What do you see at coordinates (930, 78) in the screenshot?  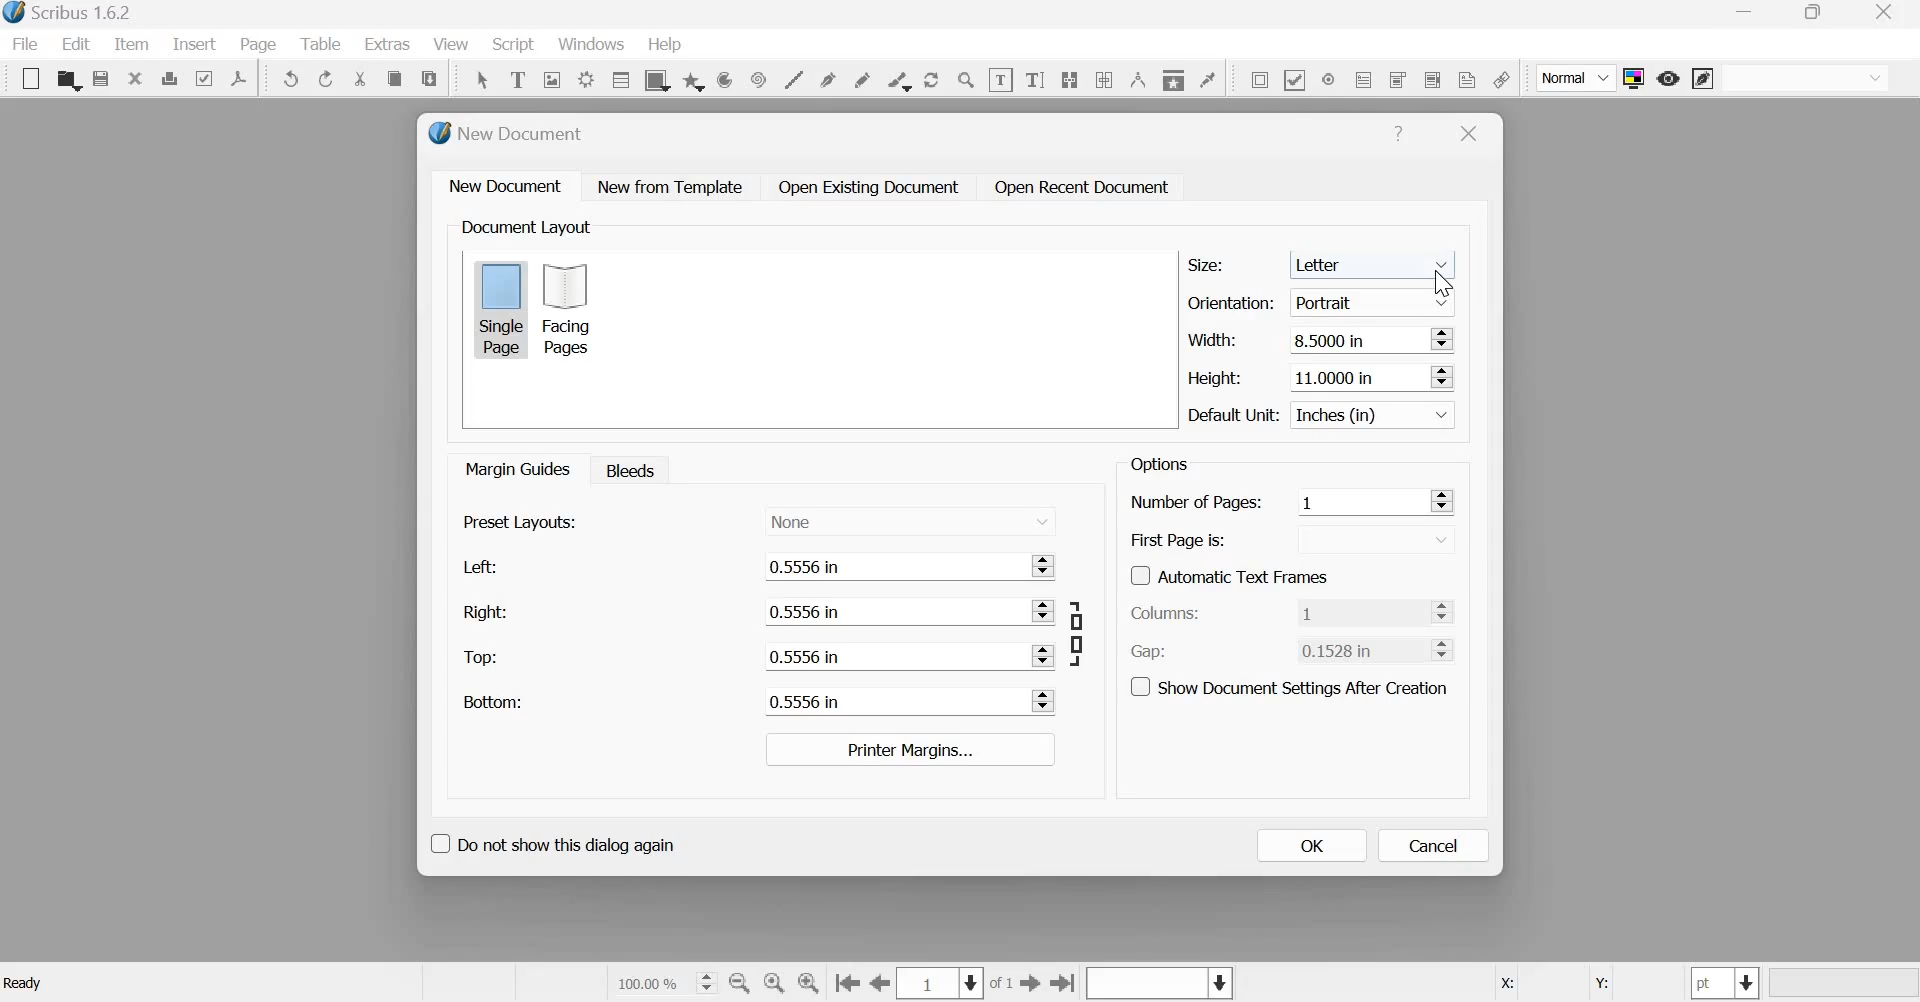 I see `rotate item` at bounding box center [930, 78].